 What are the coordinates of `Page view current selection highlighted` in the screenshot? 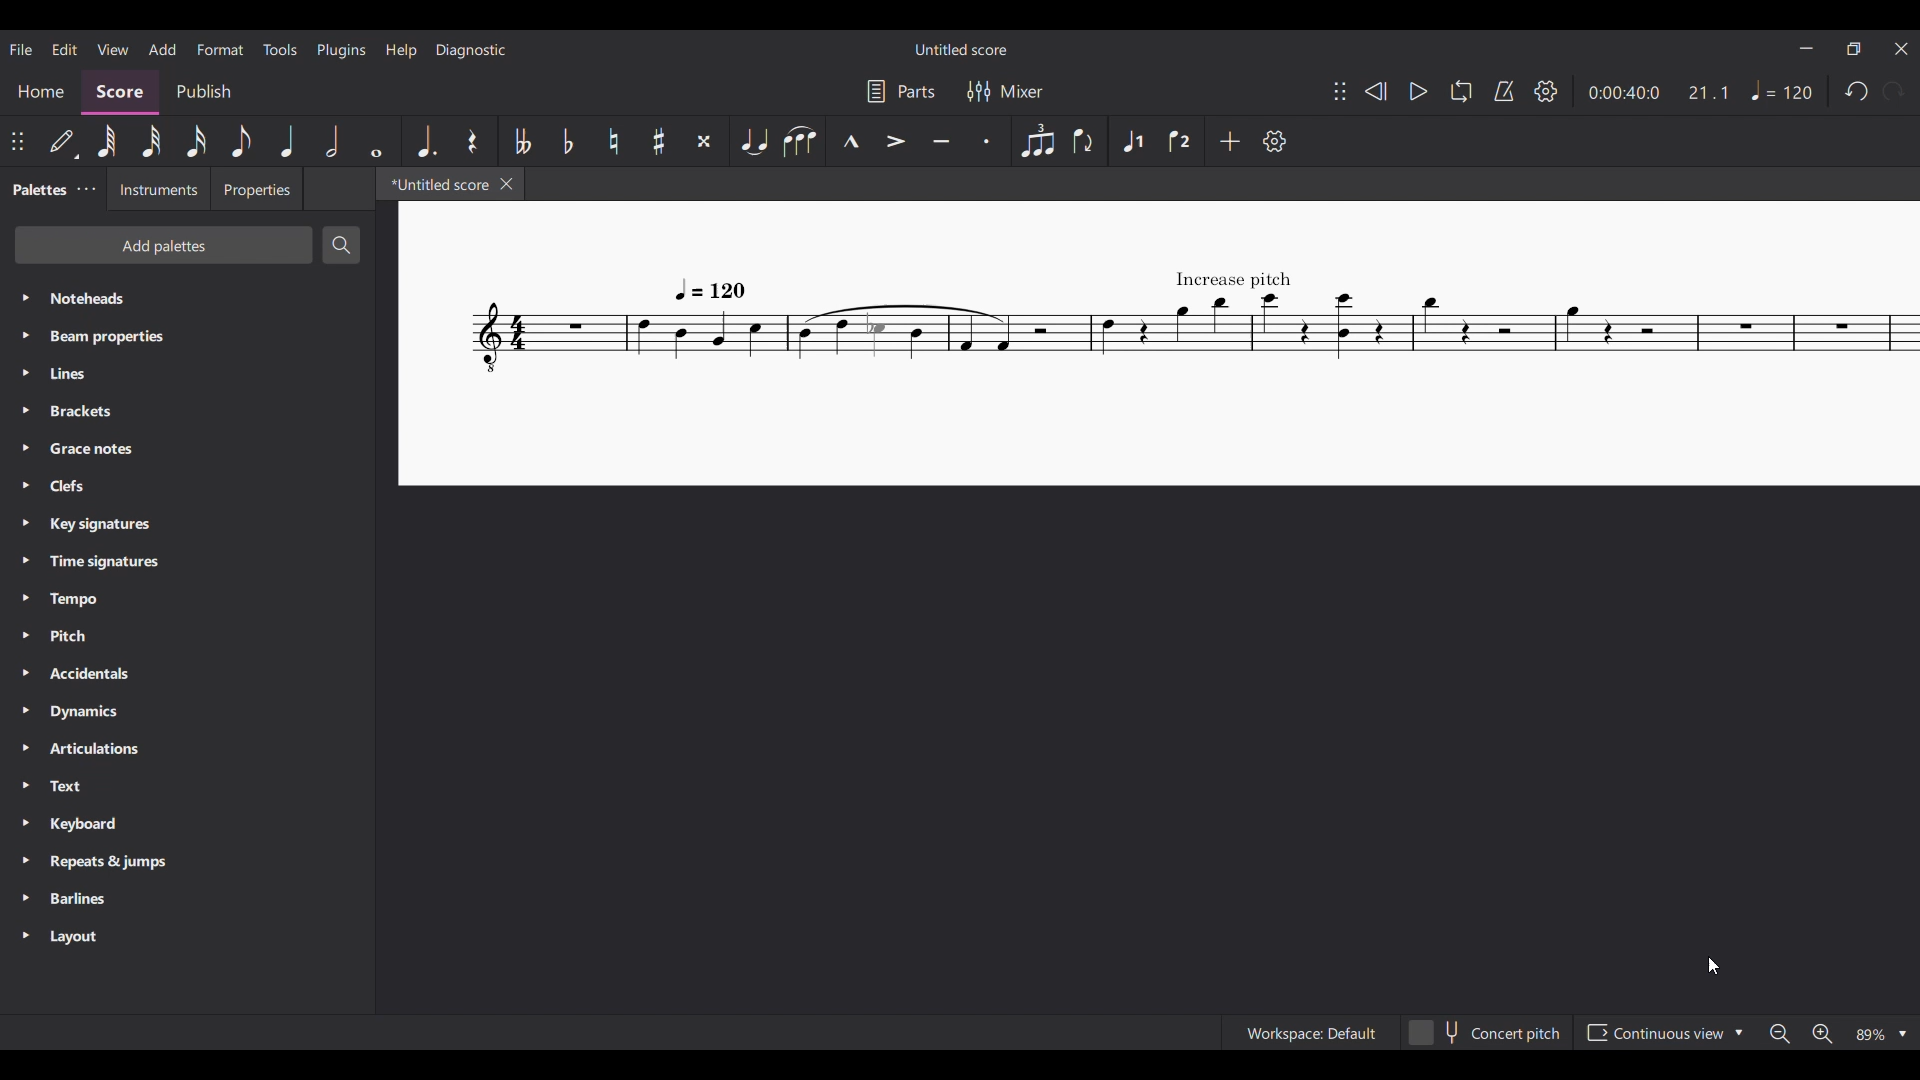 It's located at (1744, 1033).